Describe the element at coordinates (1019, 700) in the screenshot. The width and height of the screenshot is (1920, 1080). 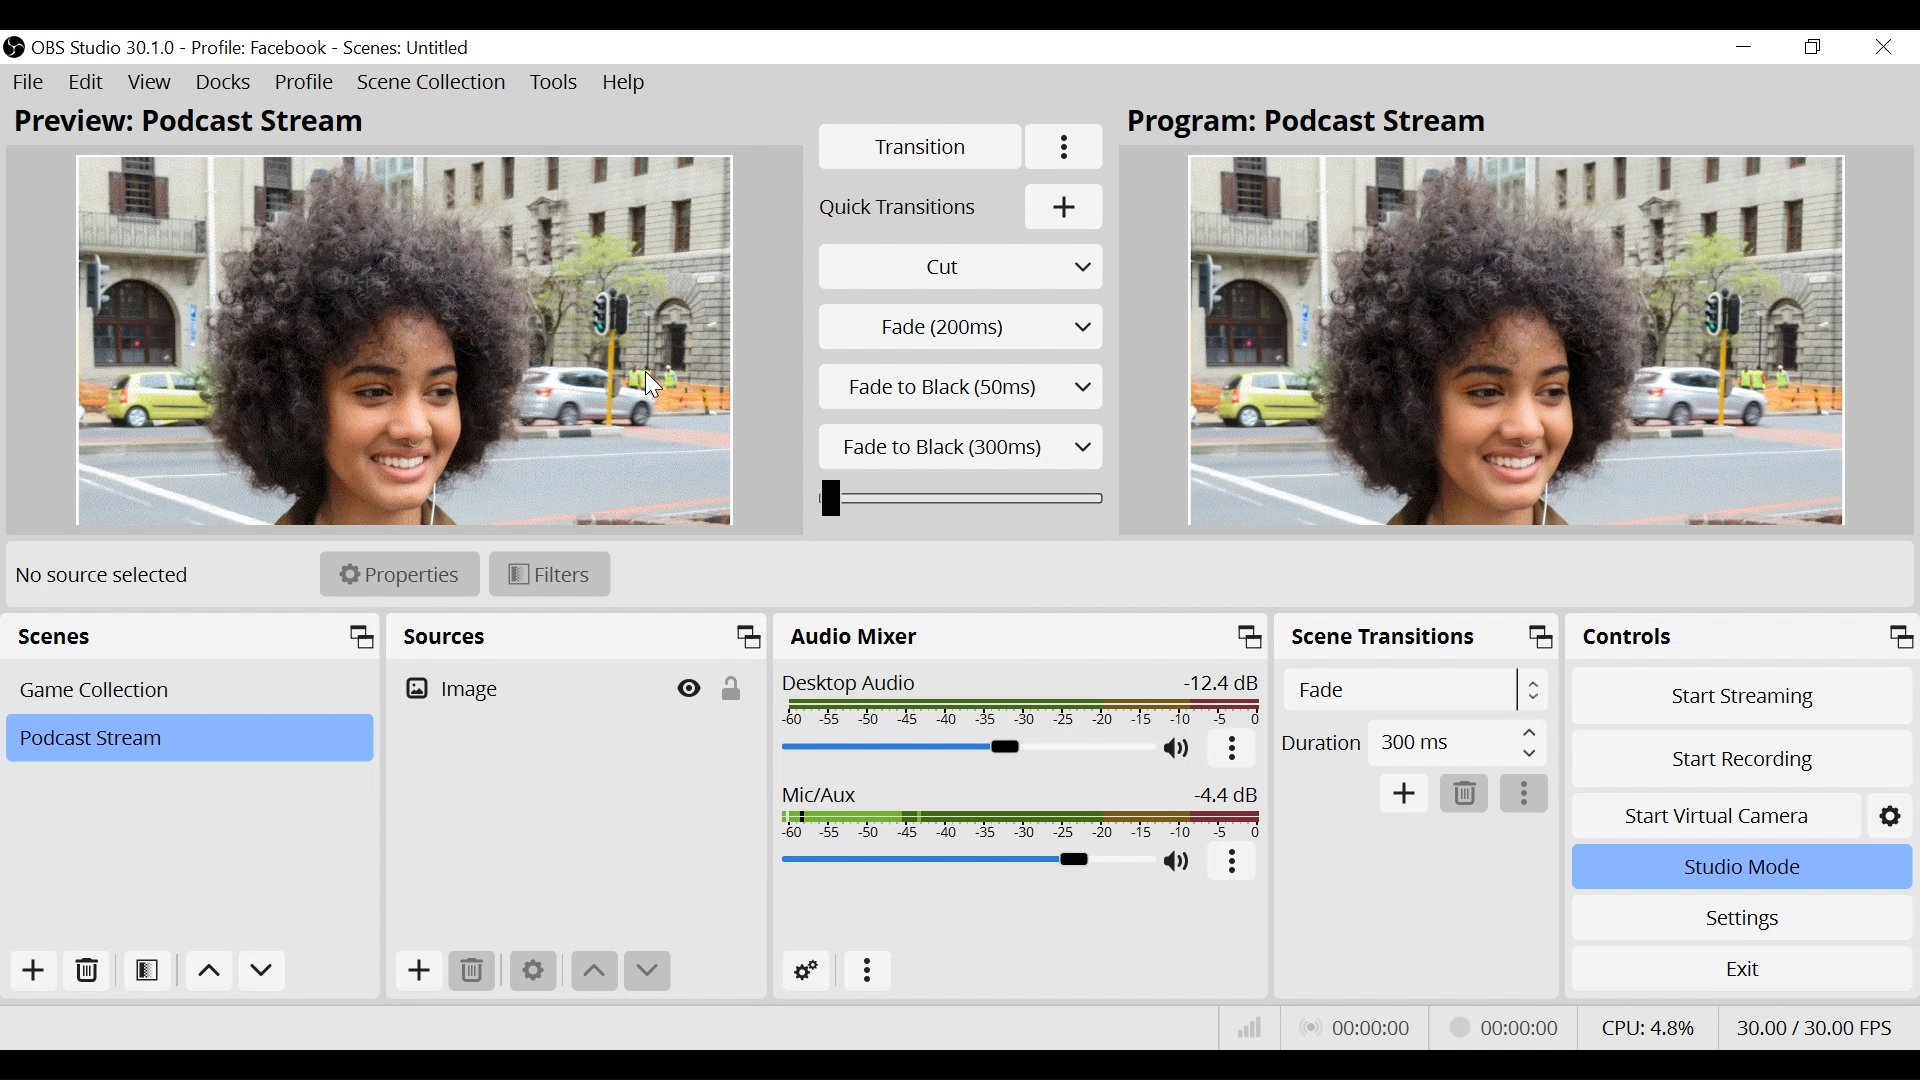
I see `Desktop Audio` at that location.